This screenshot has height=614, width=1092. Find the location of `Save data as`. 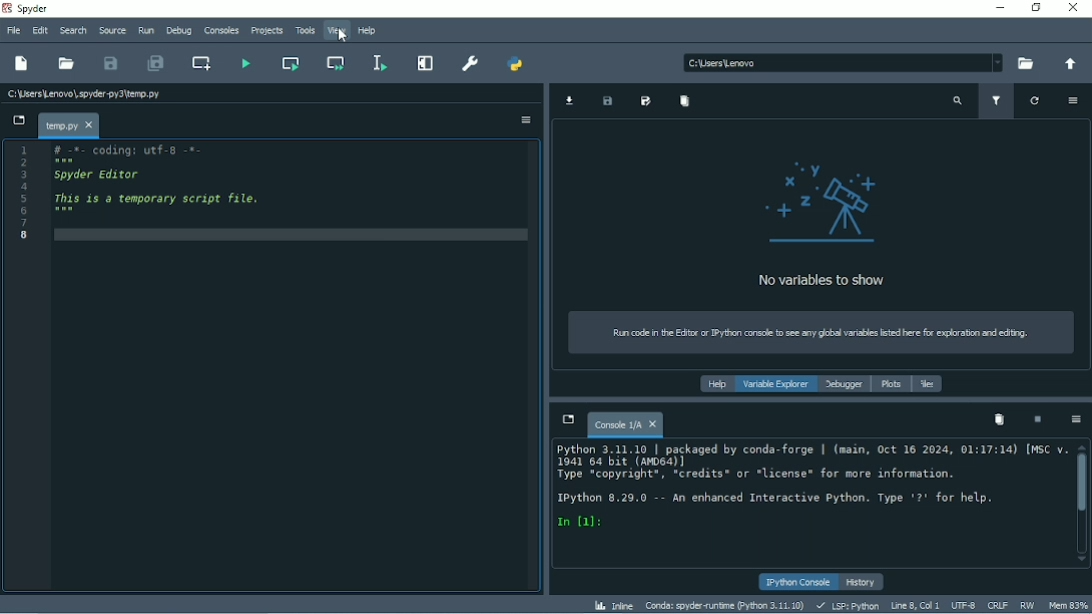

Save data as is located at coordinates (647, 102).